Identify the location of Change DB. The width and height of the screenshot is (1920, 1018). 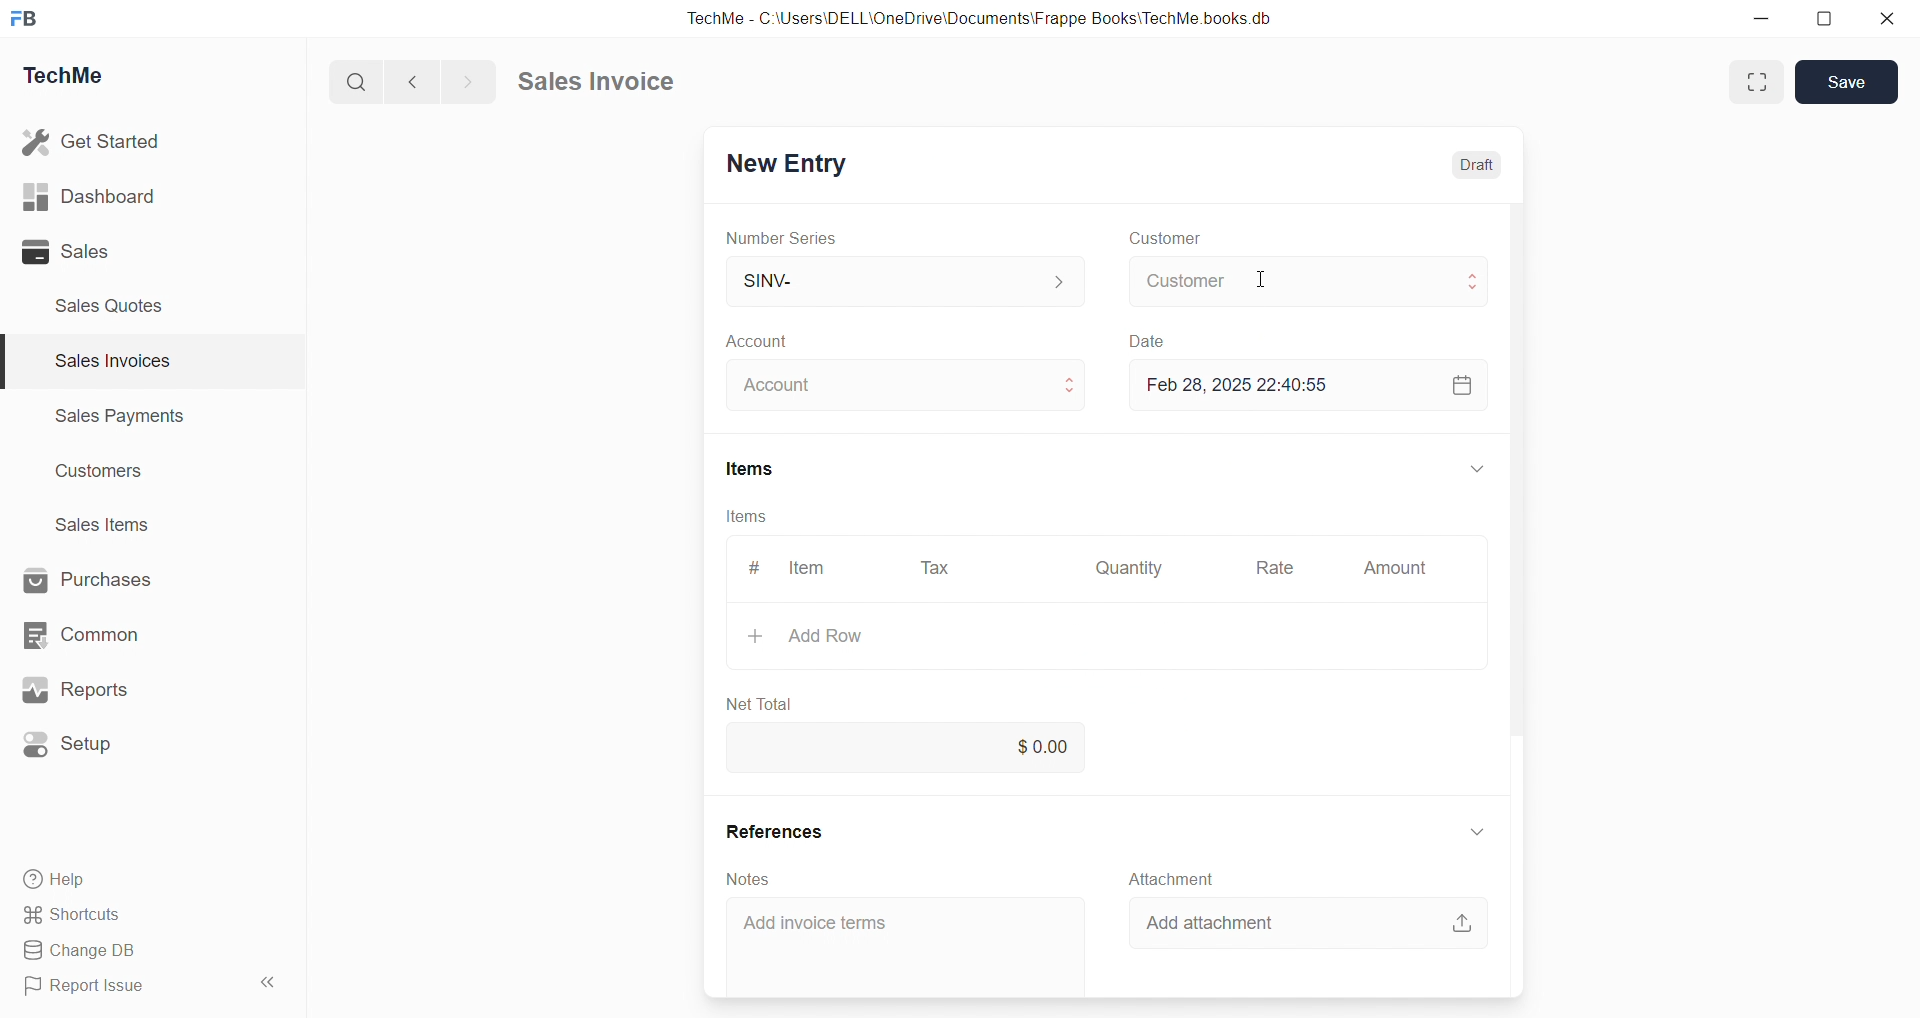
(88, 951).